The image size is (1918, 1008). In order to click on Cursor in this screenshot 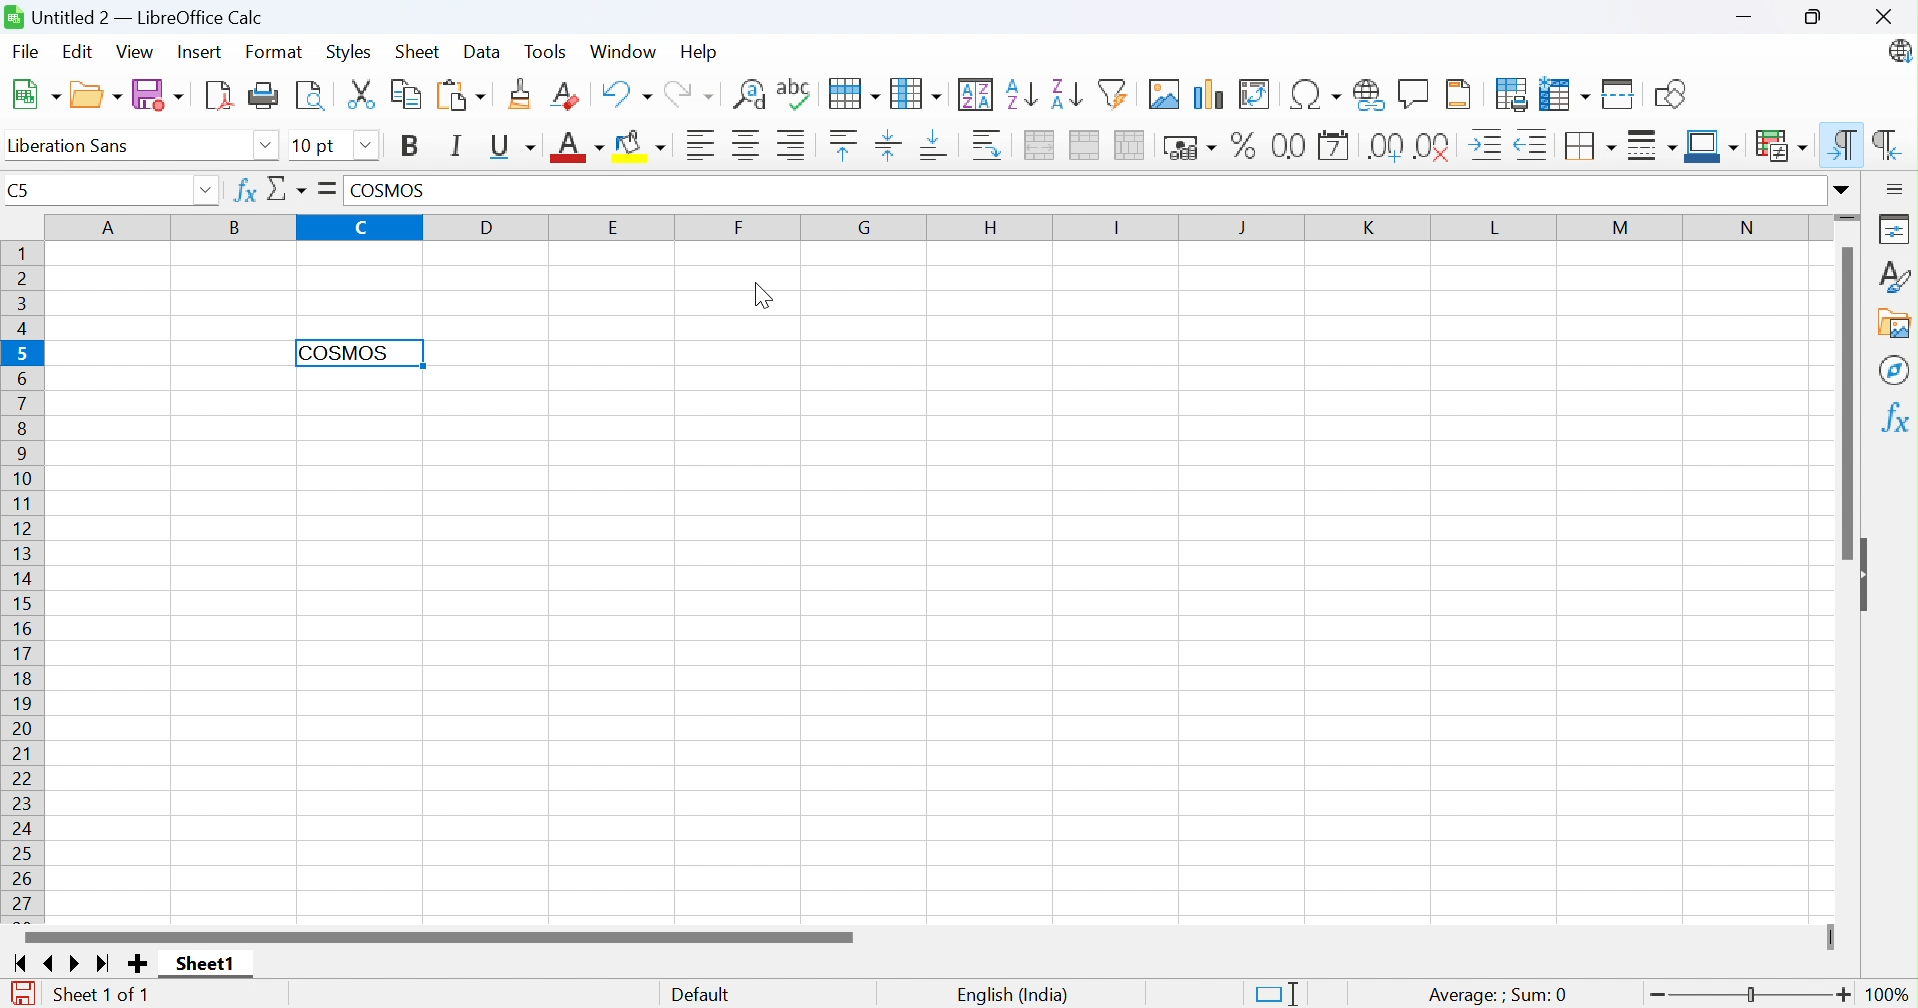, I will do `click(759, 296)`.